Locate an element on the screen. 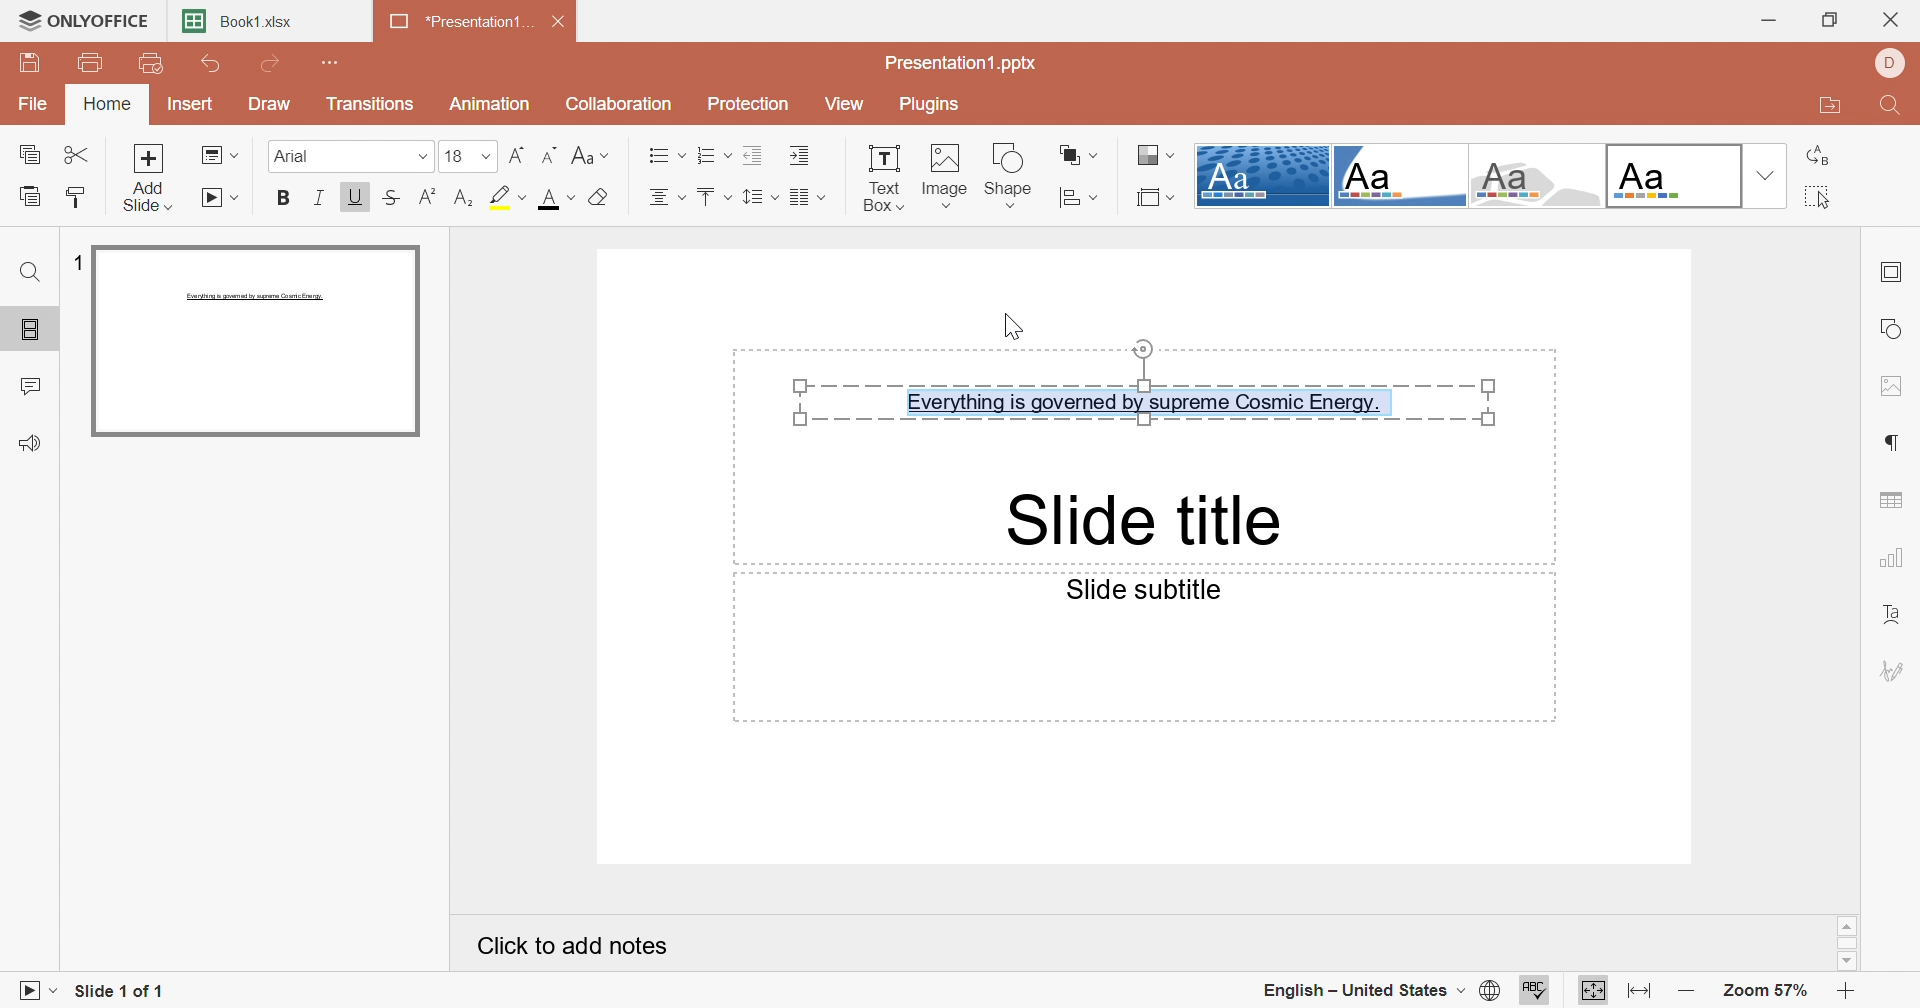  Book1.xlsx is located at coordinates (238, 22).